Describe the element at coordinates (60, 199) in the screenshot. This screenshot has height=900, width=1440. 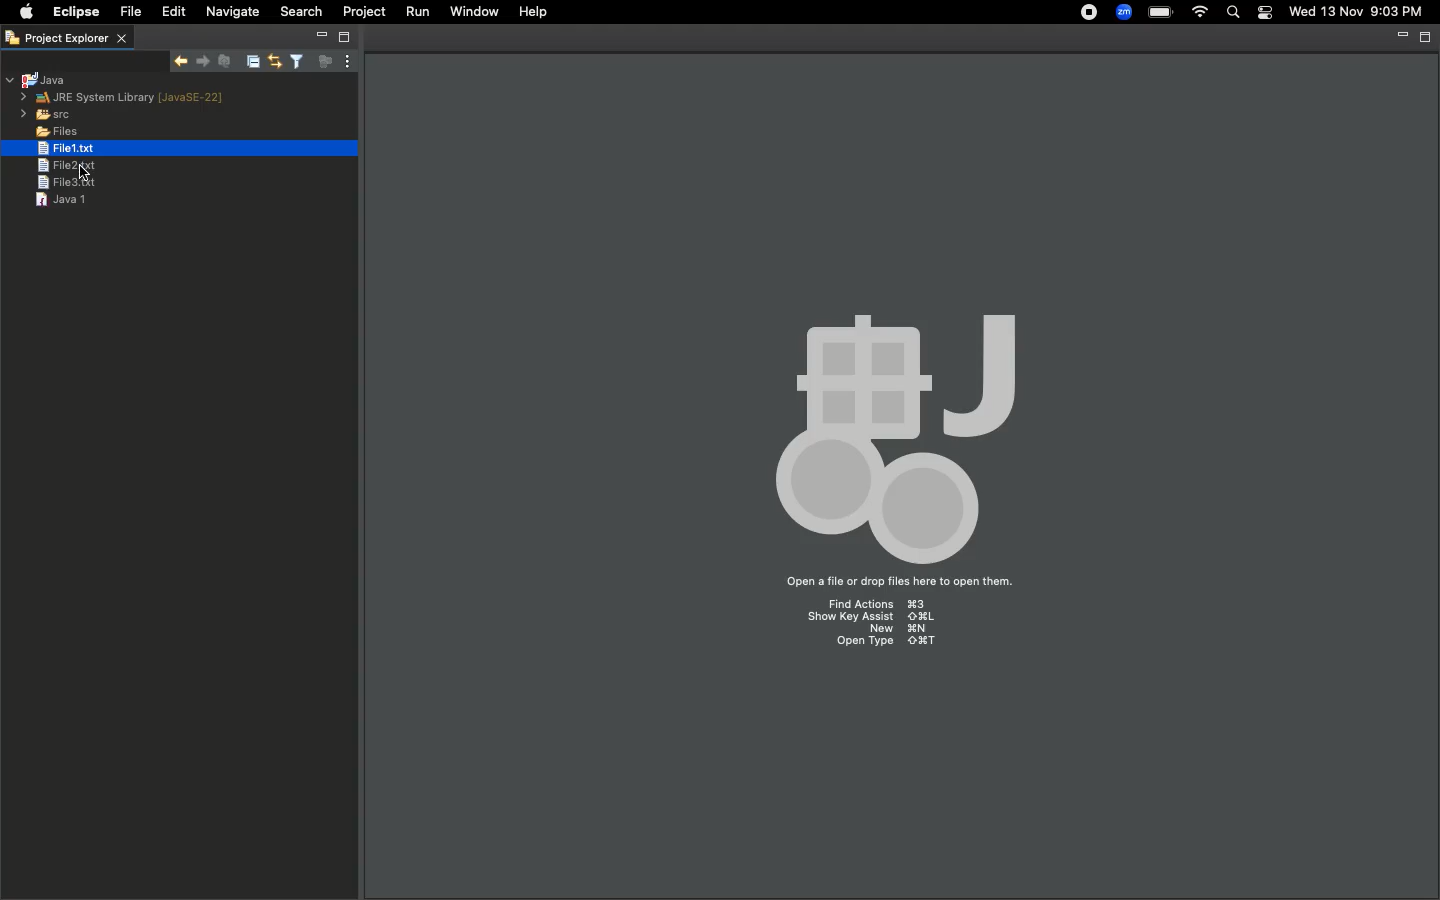
I see `Java 1` at that location.